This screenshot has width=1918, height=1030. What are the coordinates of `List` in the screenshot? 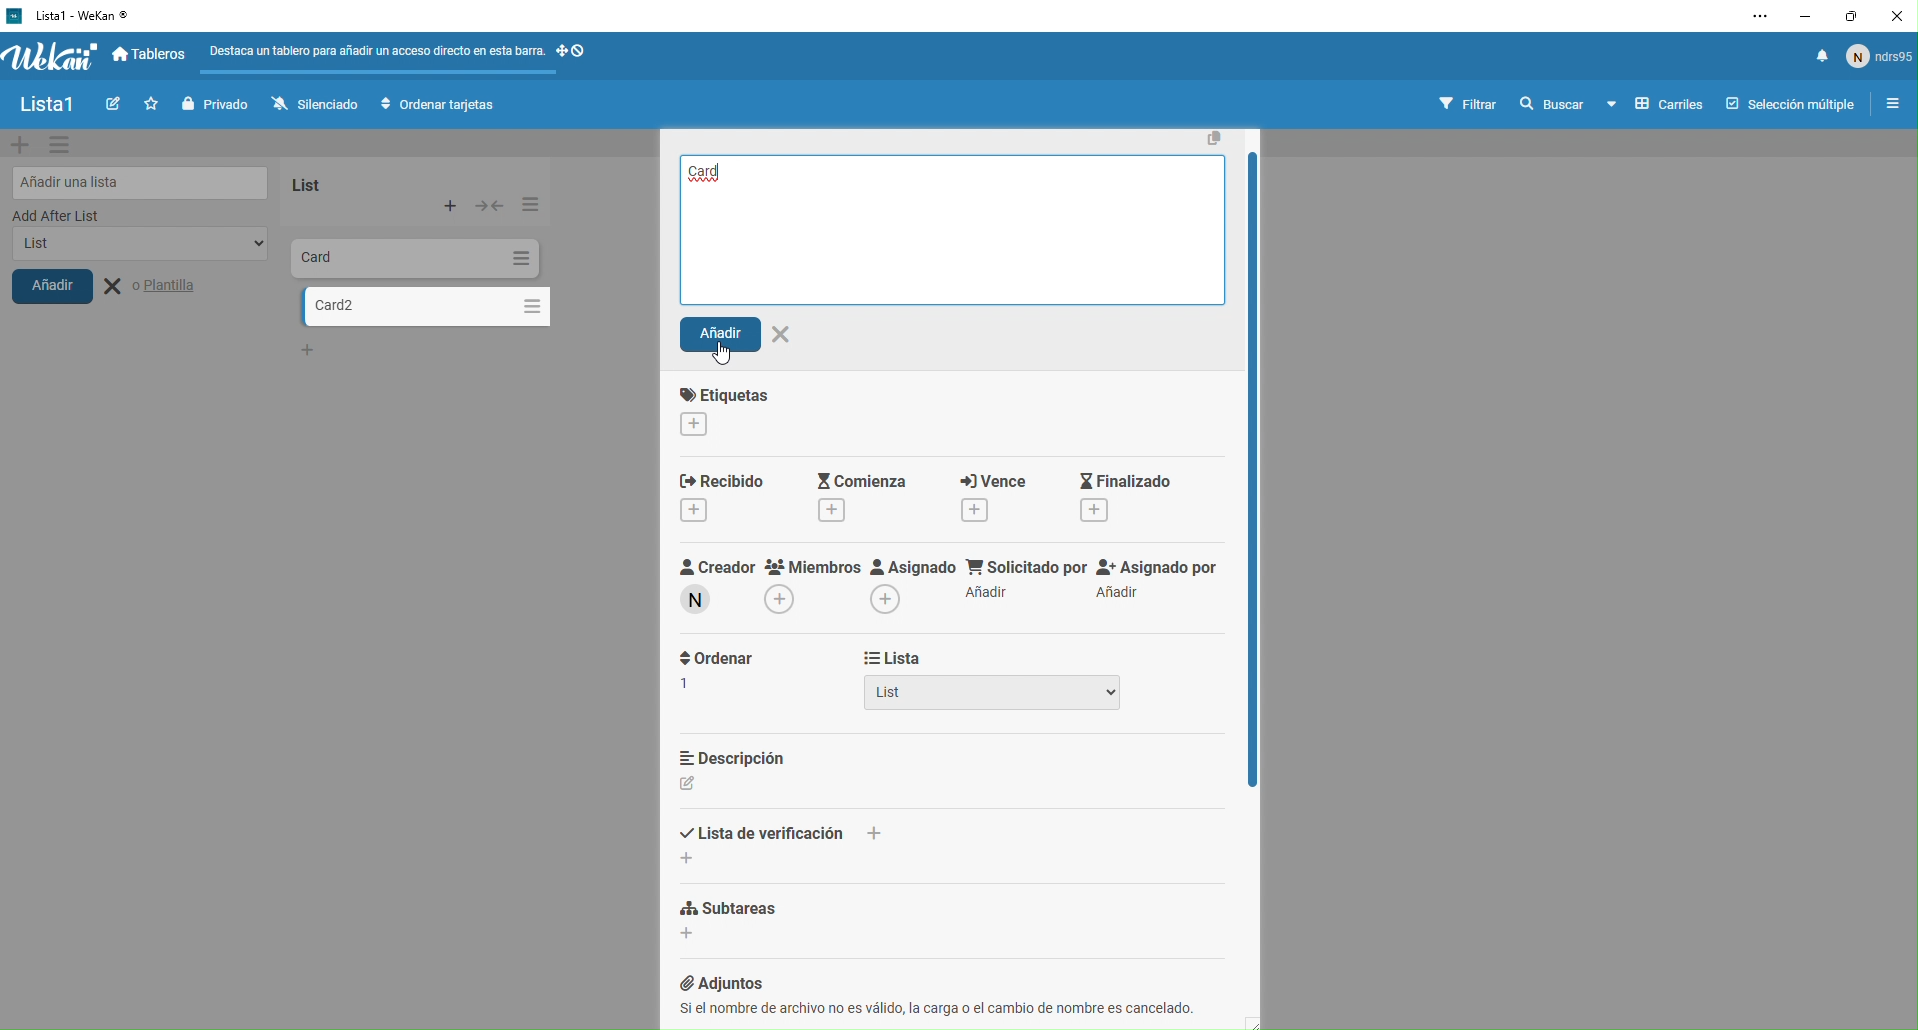 It's located at (1008, 696).